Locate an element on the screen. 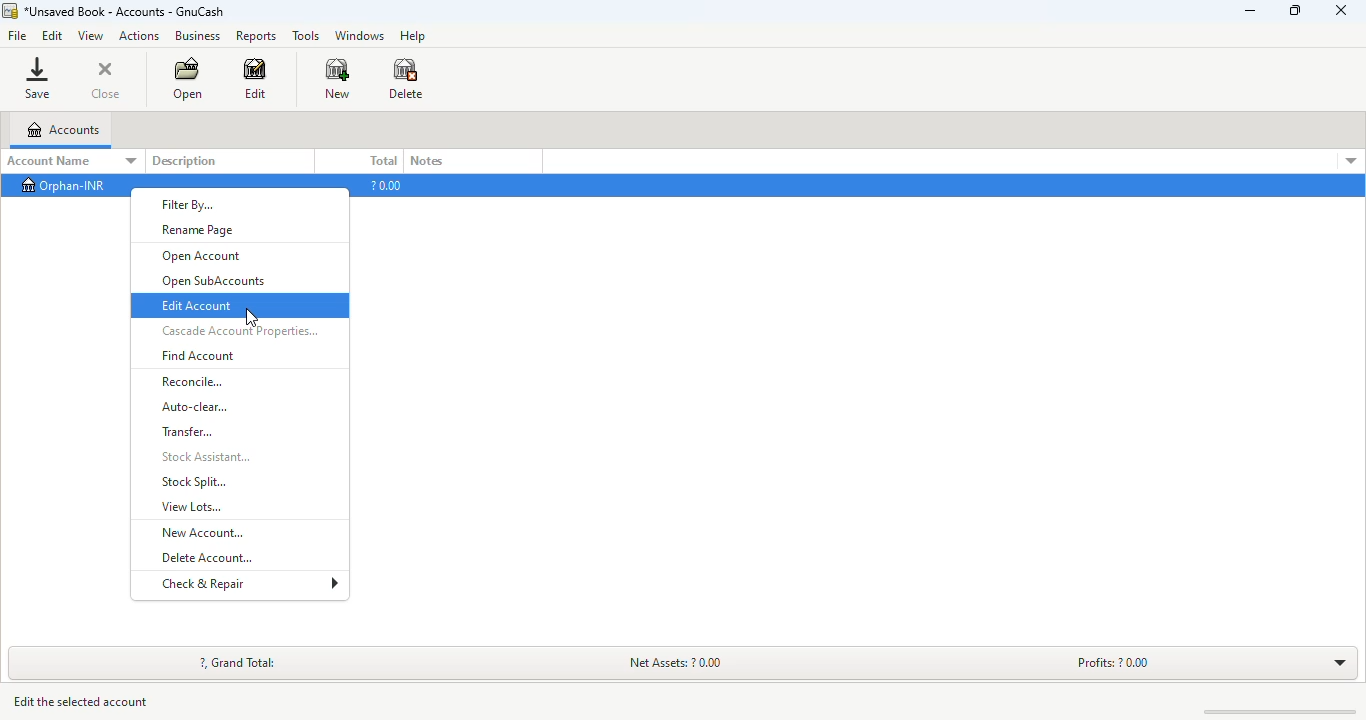 The height and width of the screenshot is (720, 1366). edit account is located at coordinates (196, 305).